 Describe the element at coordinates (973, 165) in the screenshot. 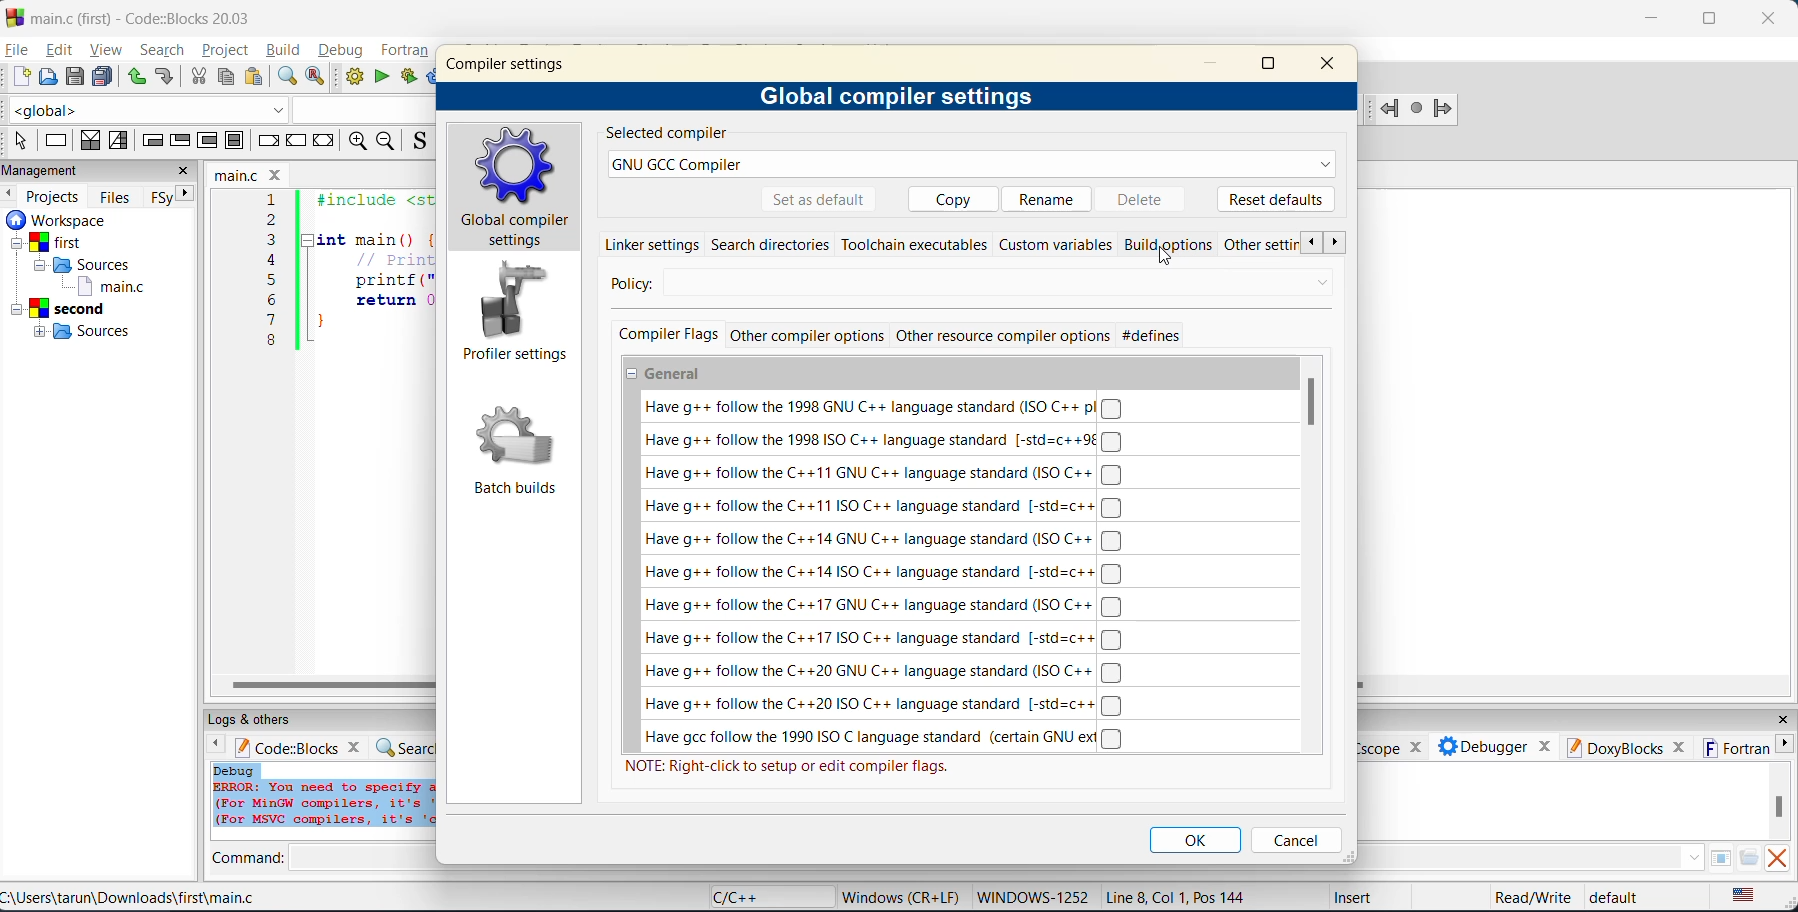

I see `GNU GCC compiler` at that location.